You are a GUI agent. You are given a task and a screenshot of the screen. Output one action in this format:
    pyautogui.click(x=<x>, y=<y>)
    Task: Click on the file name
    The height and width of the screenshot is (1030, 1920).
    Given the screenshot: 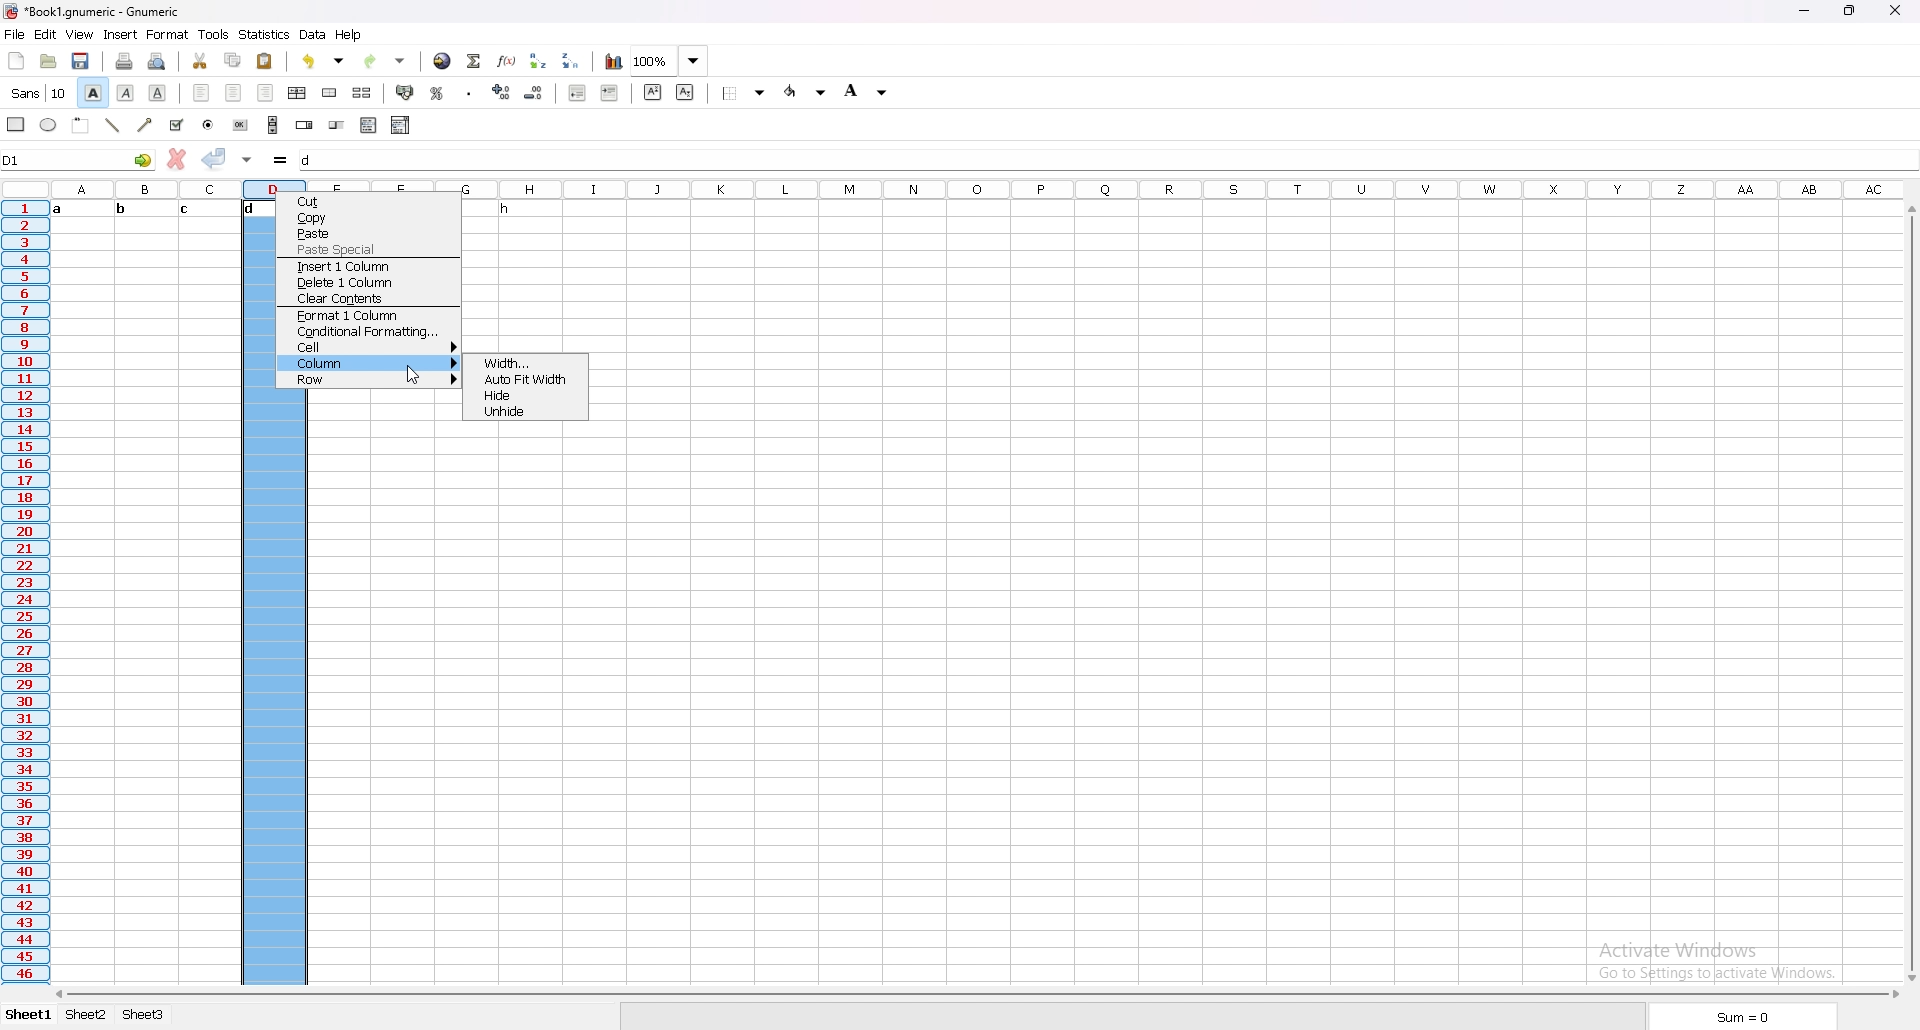 What is the action you would take?
    pyautogui.click(x=92, y=10)
    